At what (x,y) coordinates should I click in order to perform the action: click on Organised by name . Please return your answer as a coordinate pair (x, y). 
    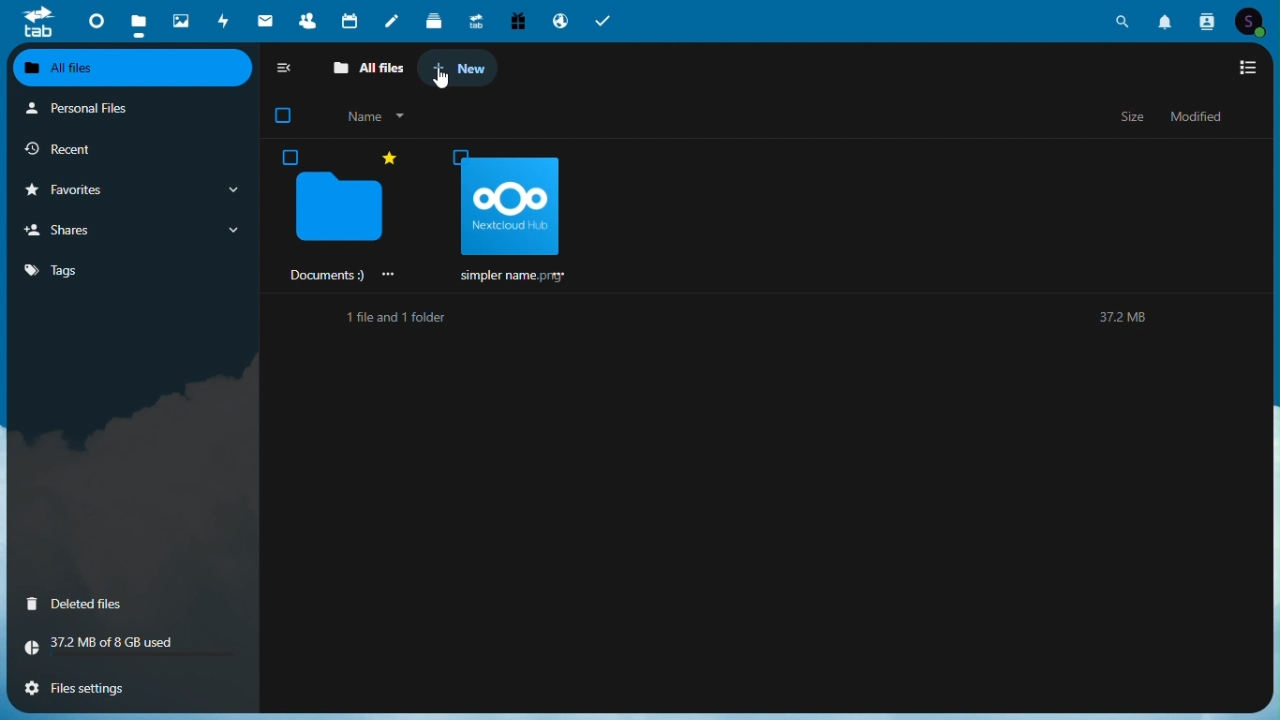
    Looking at the image, I should click on (368, 116).